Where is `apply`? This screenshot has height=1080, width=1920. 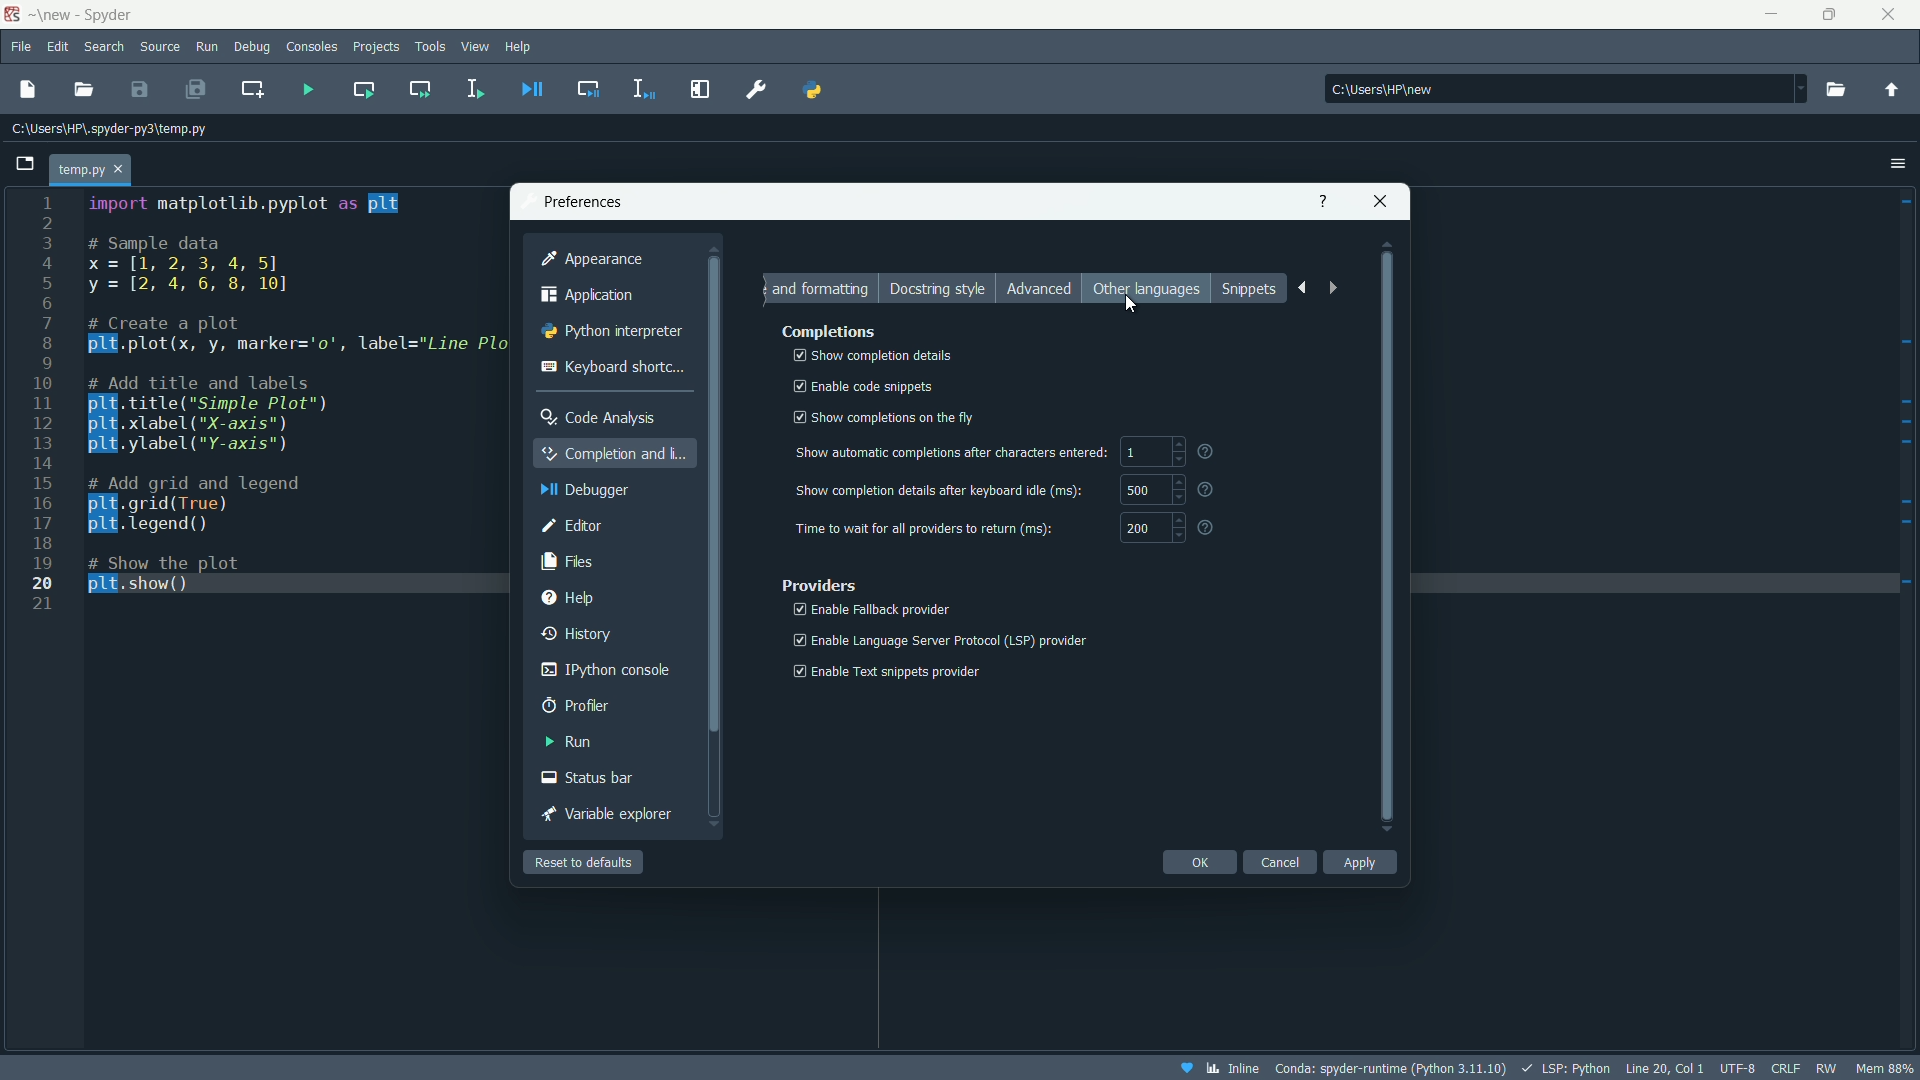 apply is located at coordinates (1360, 863).